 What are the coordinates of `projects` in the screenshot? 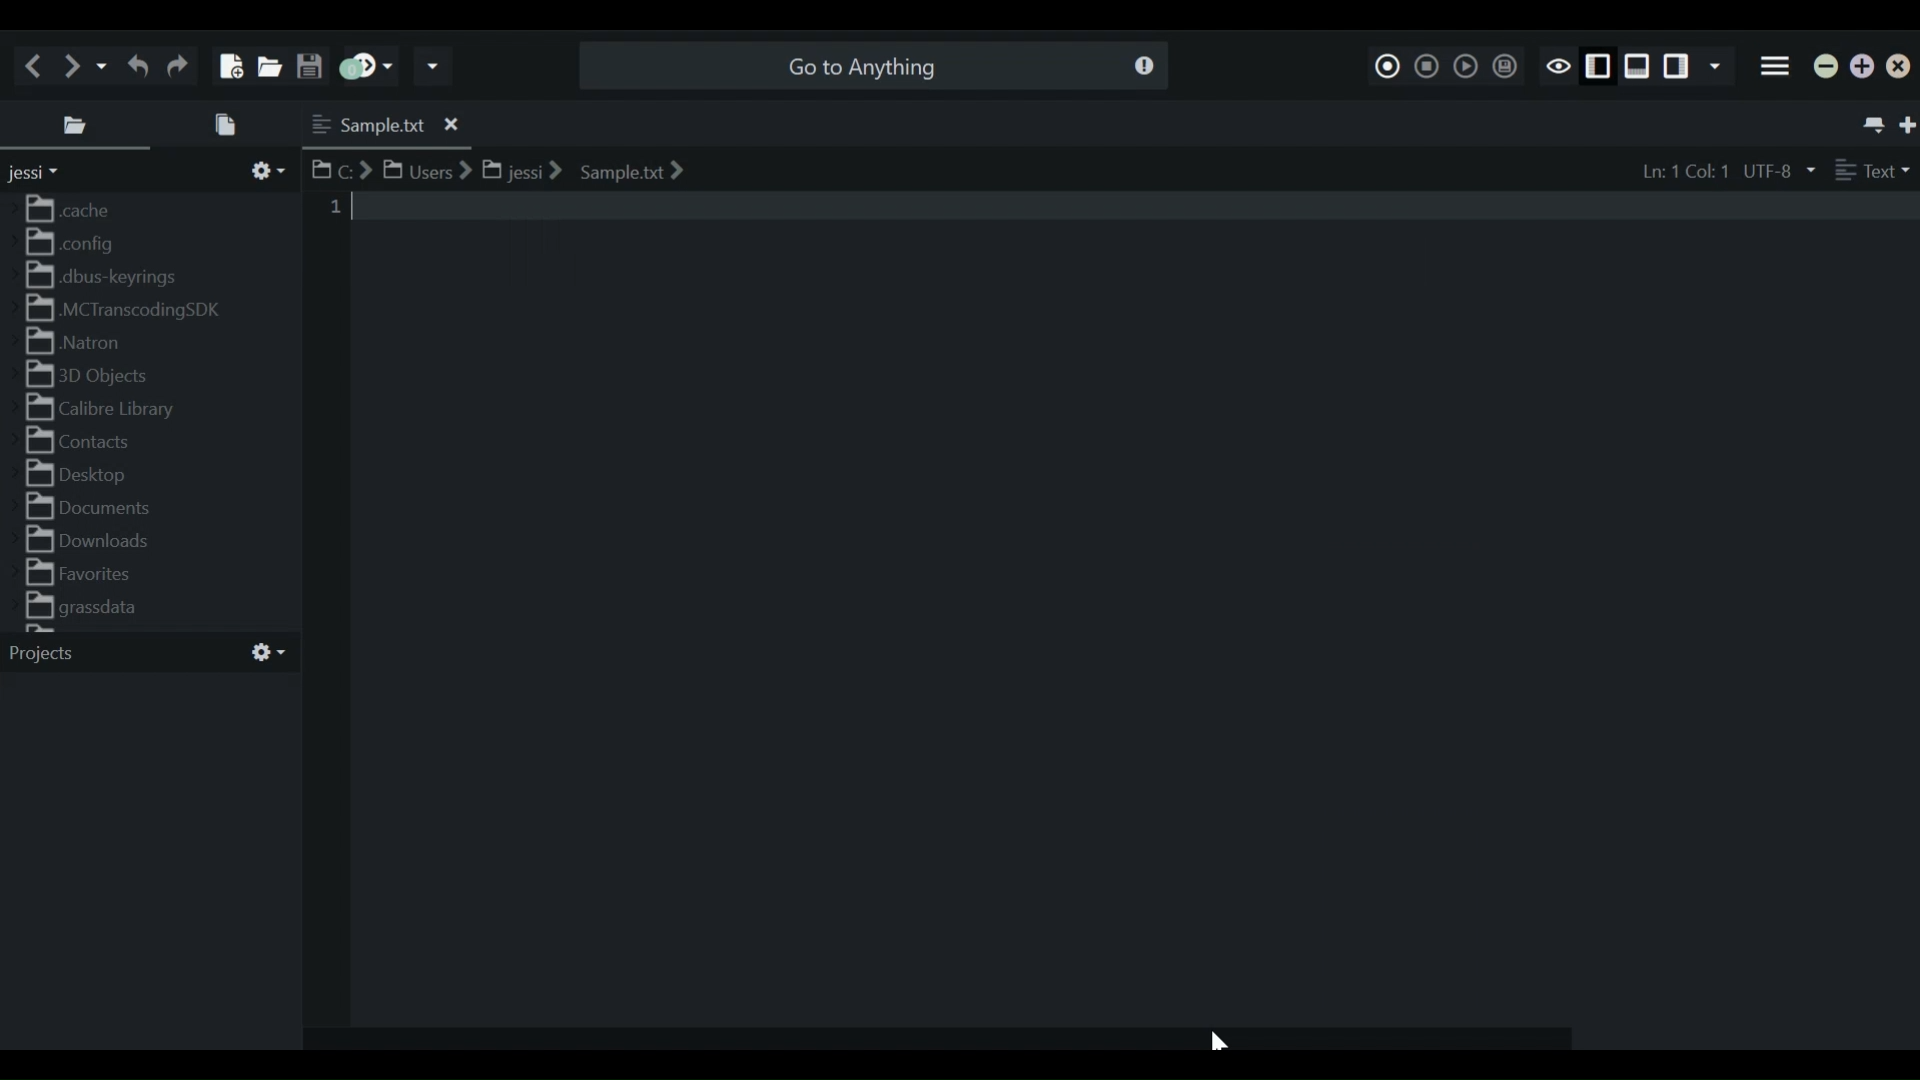 It's located at (143, 656).